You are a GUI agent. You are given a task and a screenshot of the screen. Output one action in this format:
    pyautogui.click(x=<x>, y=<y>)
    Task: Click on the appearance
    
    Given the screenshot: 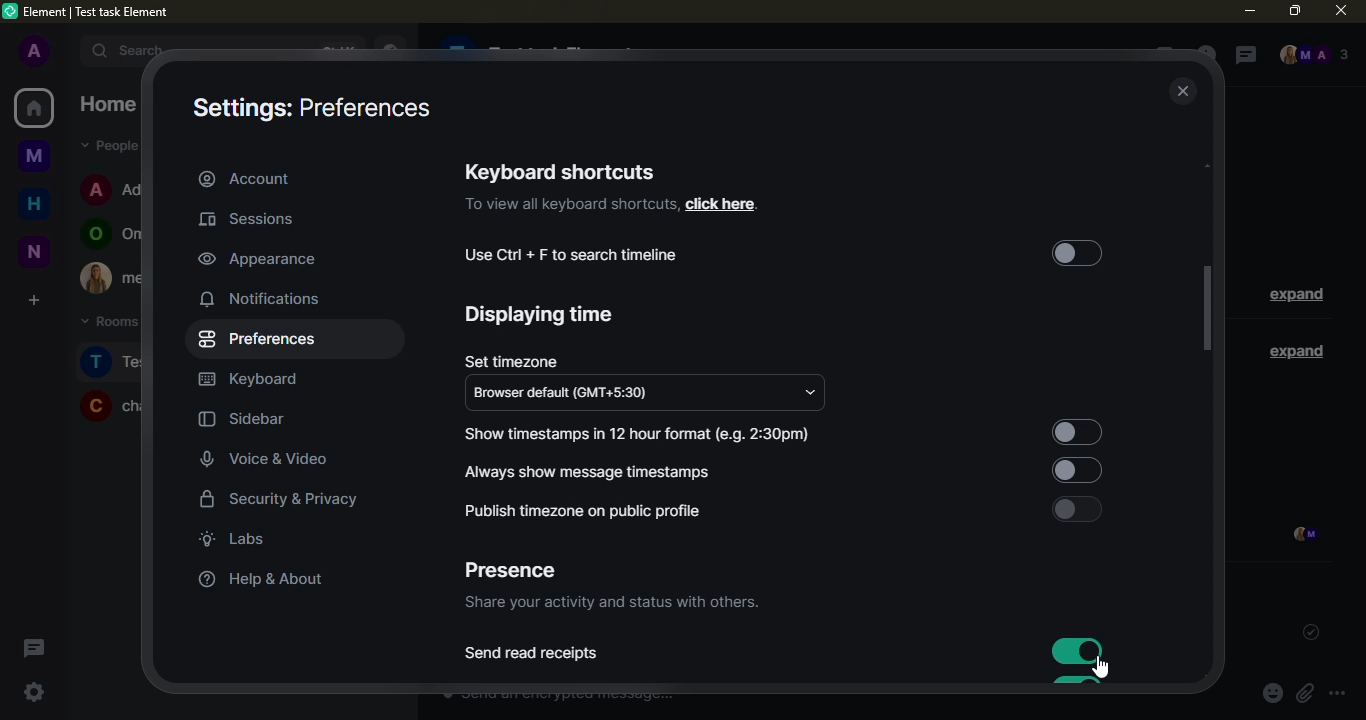 What is the action you would take?
    pyautogui.click(x=258, y=258)
    